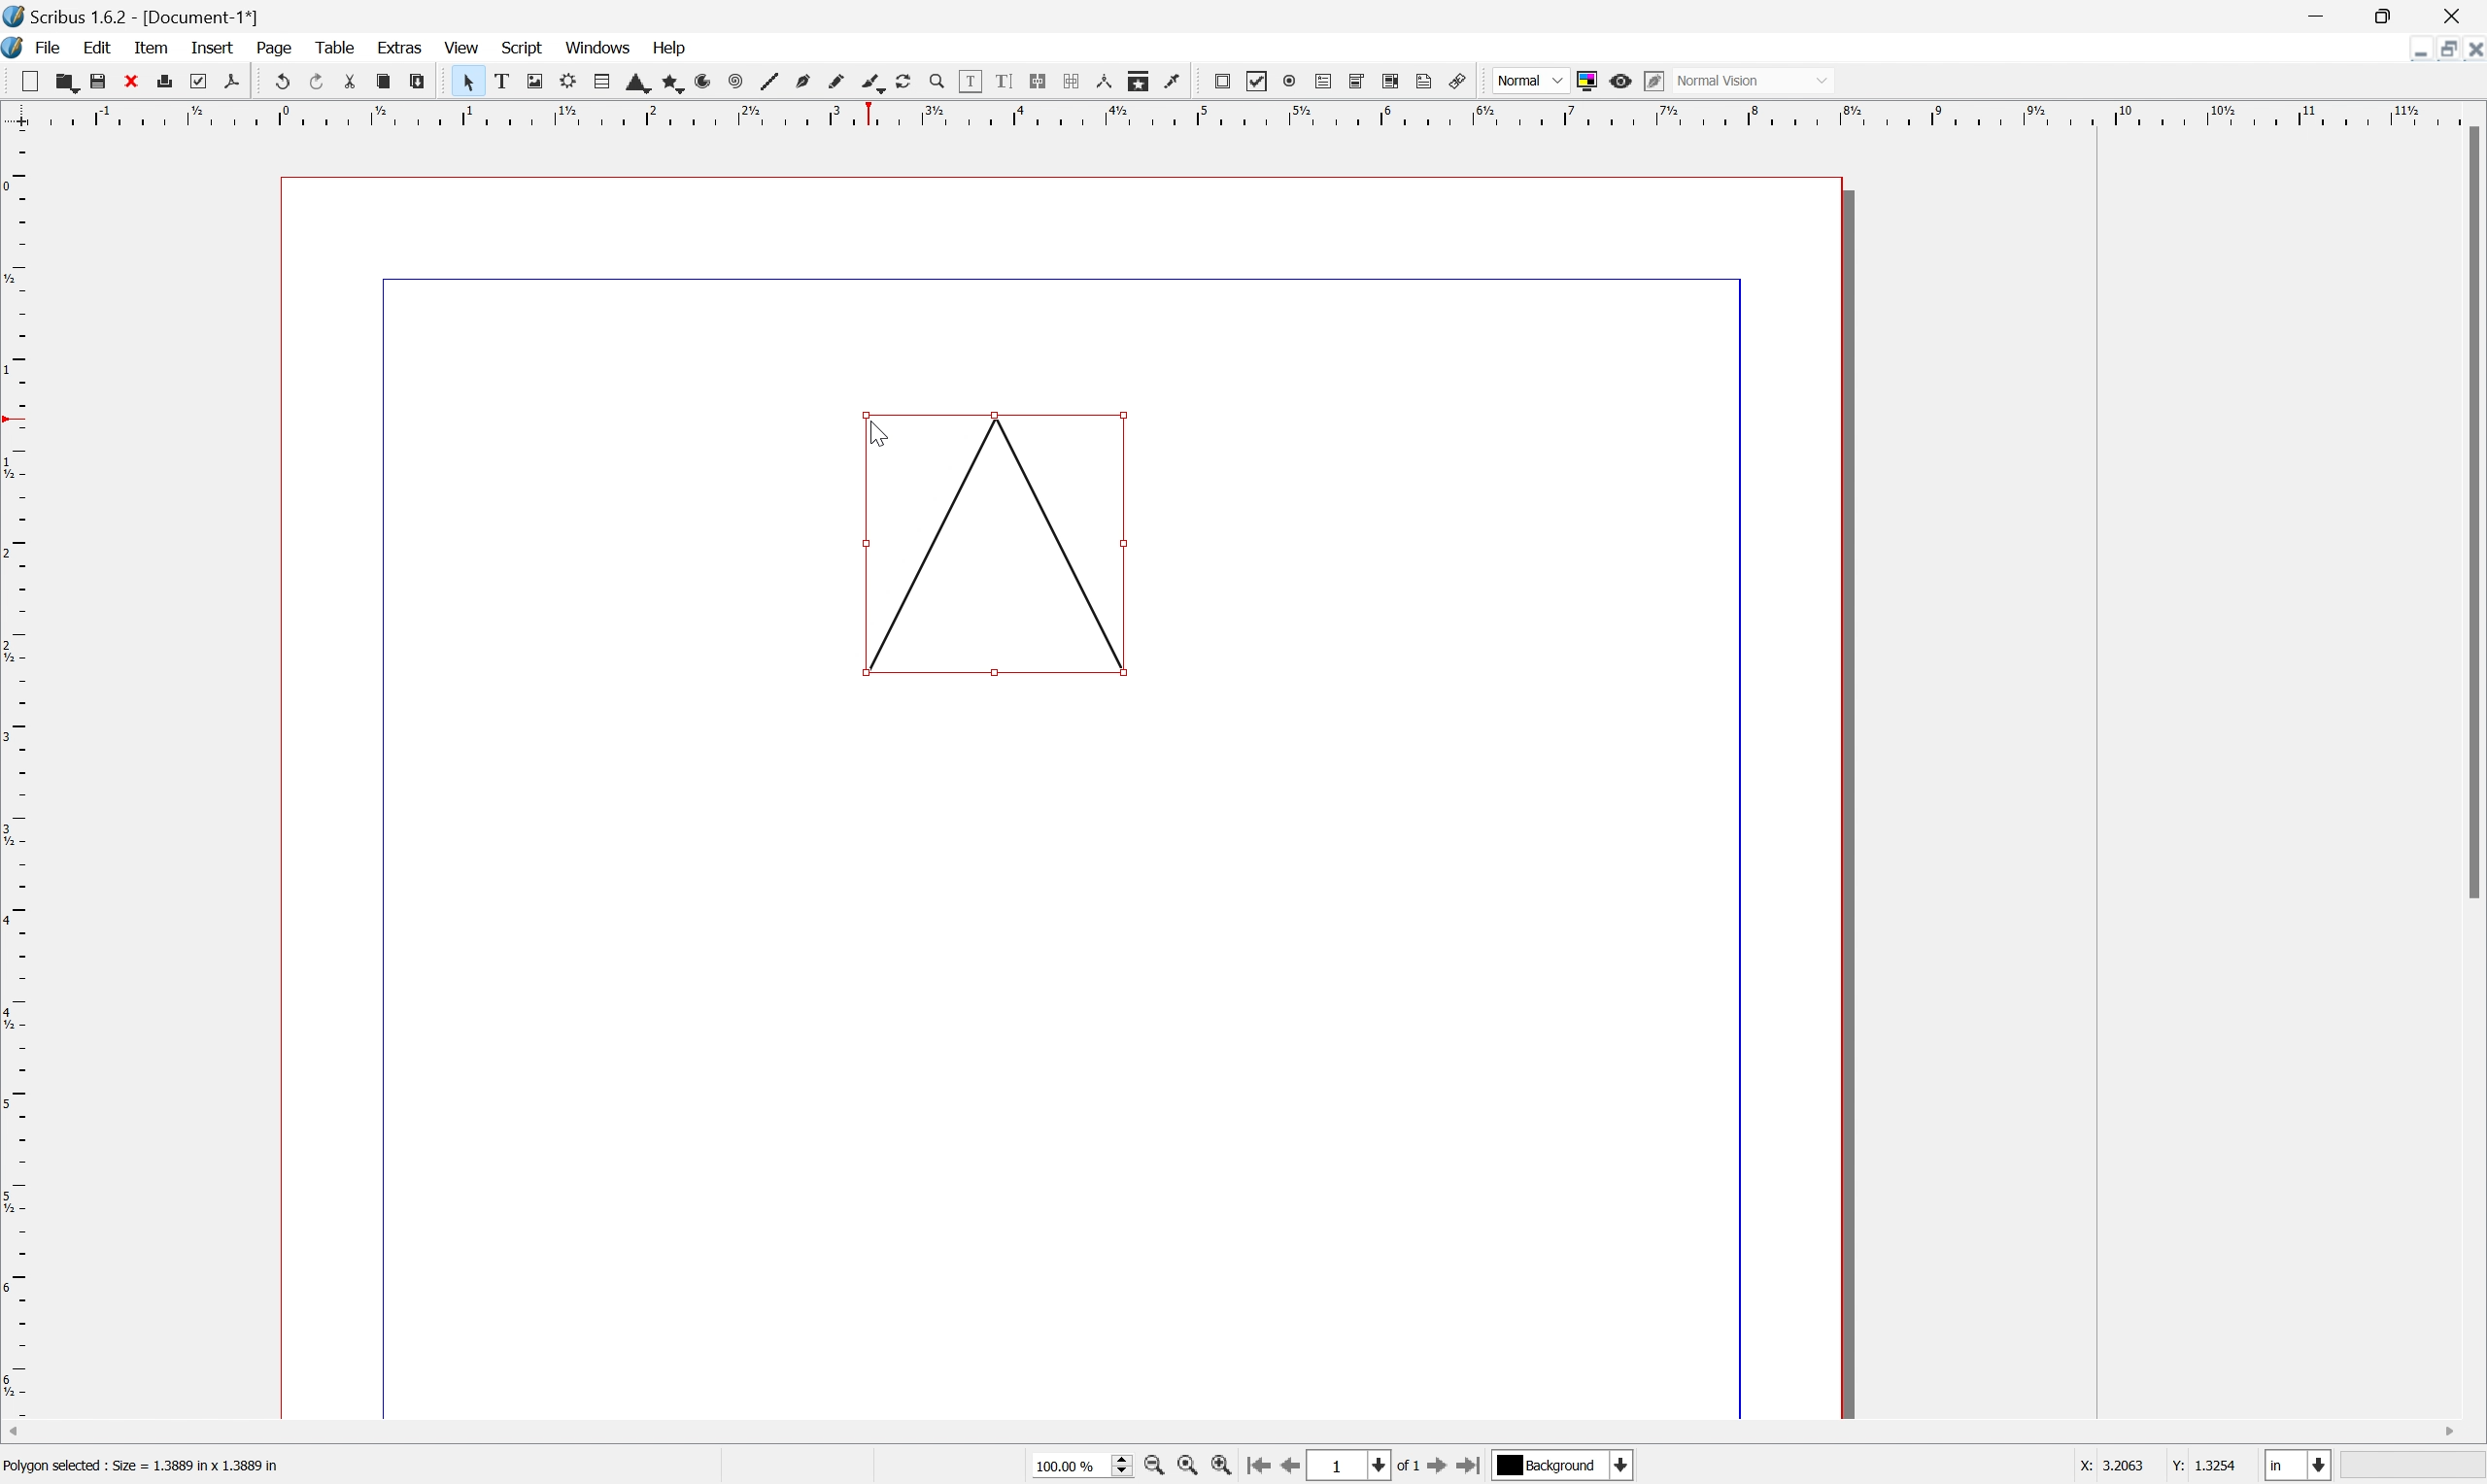 This screenshot has width=2487, height=1484. Describe the element at coordinates (1140, 83) in the screenshot. I see `Copy item properties` at that location.